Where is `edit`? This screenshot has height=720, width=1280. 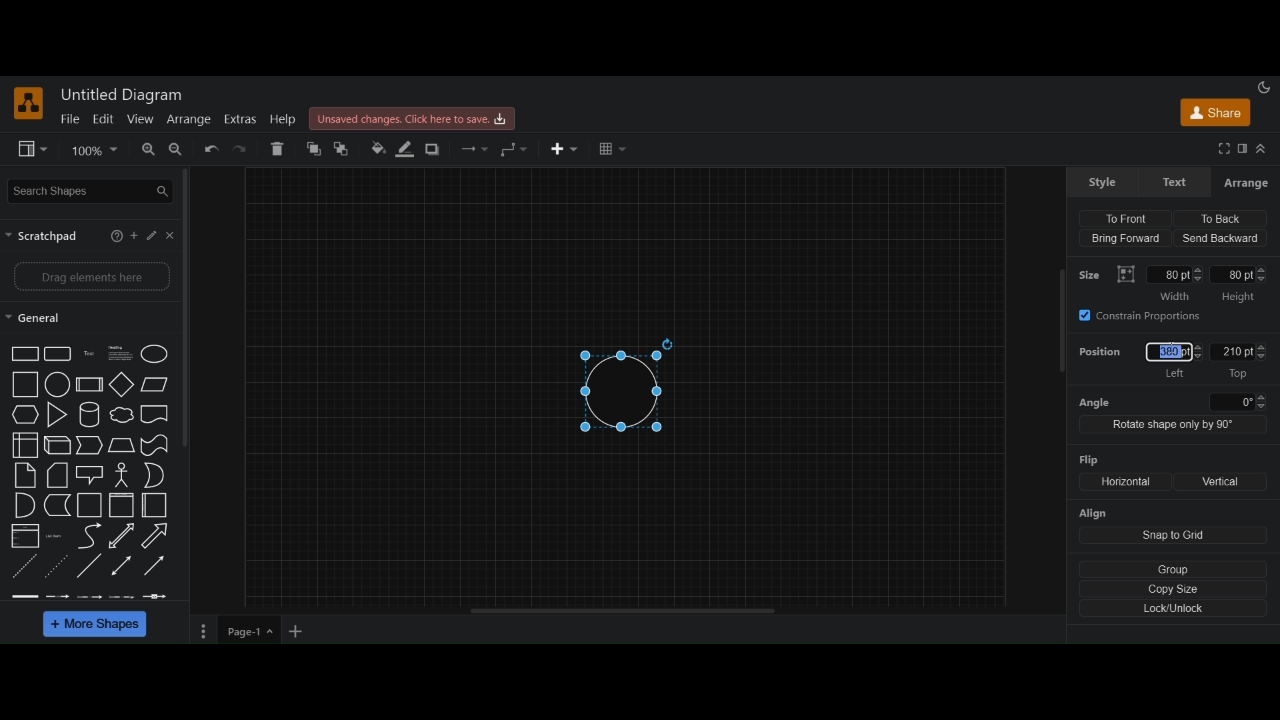
edit is located at coordinates (102, 118).